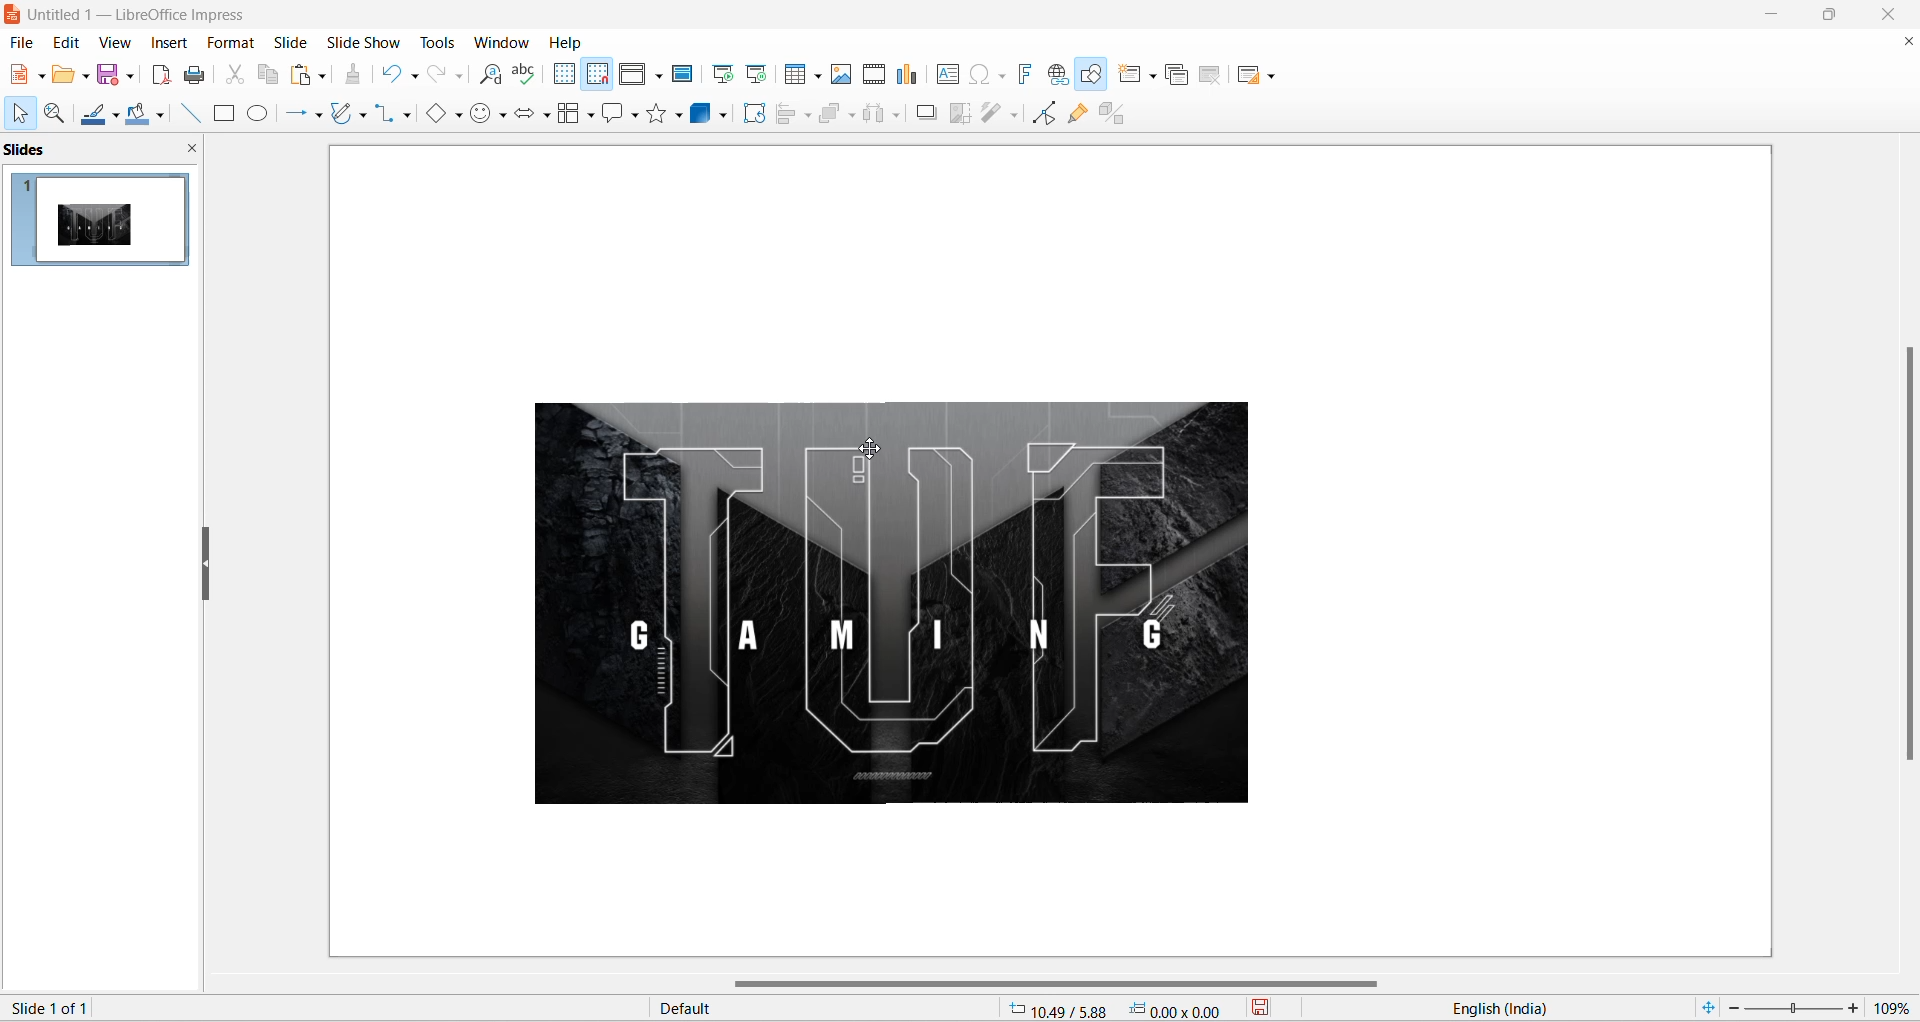  What do you see at coordinates (945, 74) in the screenshot?
I see `insert text` at bounding box center [945, 74].